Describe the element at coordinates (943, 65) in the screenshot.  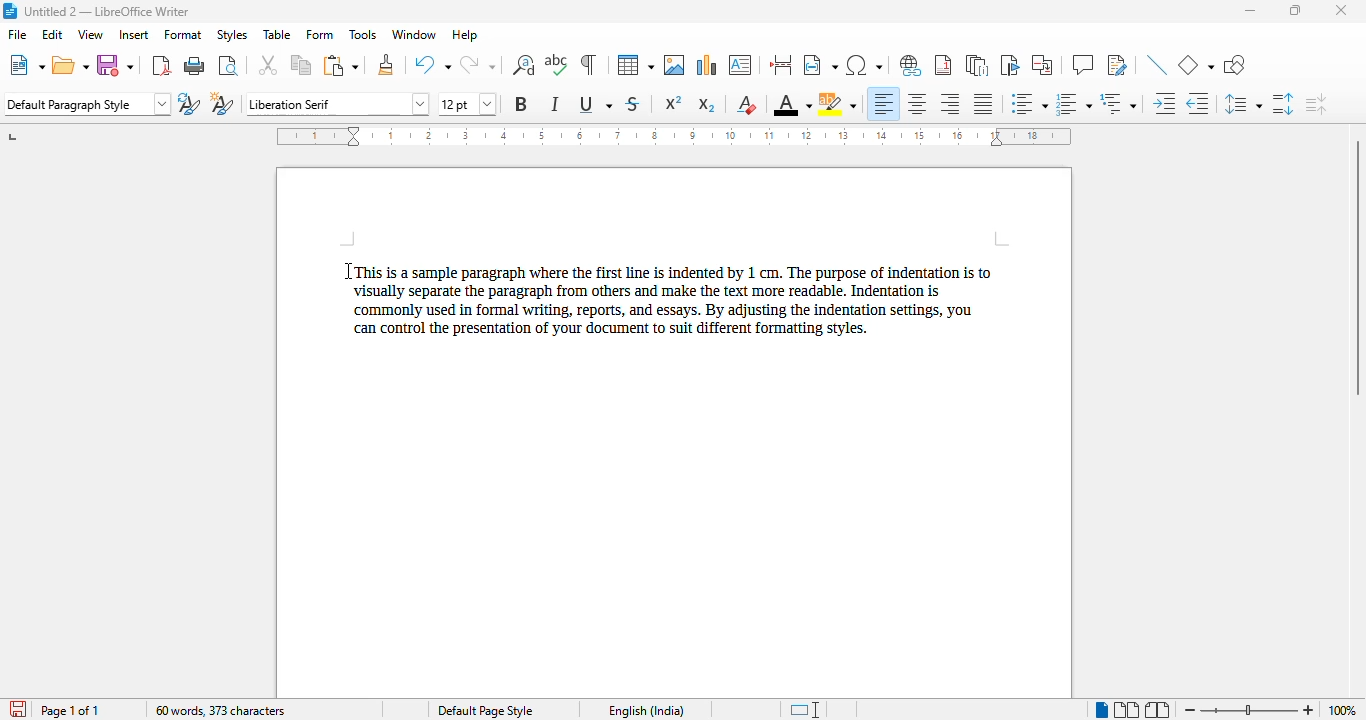
I see `insert footnote` at that location.